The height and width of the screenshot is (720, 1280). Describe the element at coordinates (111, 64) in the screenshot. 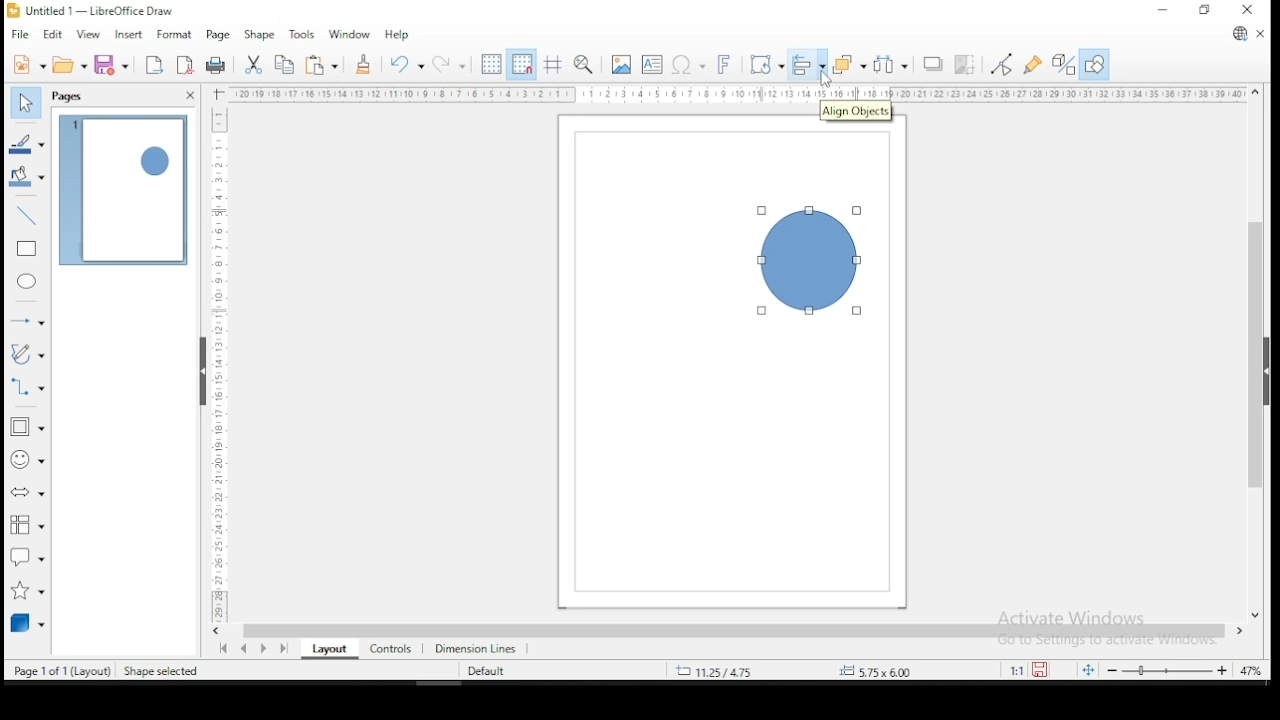

I see `save` at that location.